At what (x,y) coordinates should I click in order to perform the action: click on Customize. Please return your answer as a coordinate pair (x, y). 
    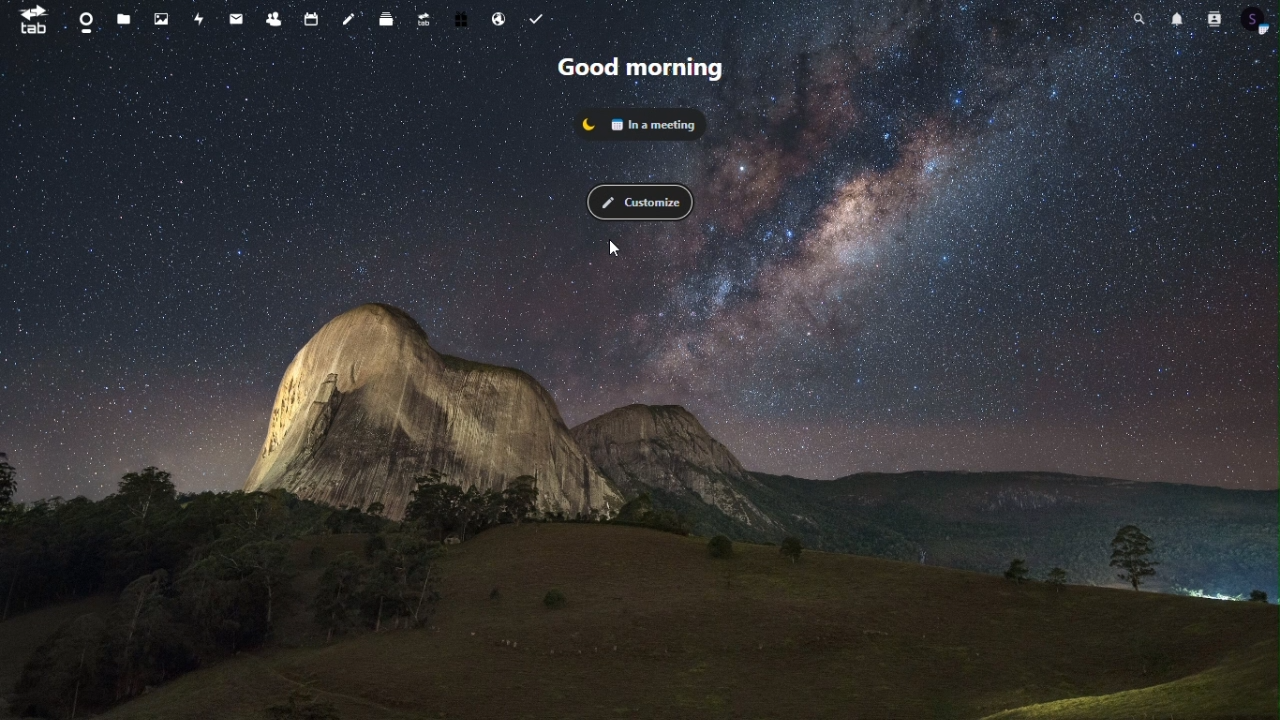
    Looking at the image, I should click on (639, 201).